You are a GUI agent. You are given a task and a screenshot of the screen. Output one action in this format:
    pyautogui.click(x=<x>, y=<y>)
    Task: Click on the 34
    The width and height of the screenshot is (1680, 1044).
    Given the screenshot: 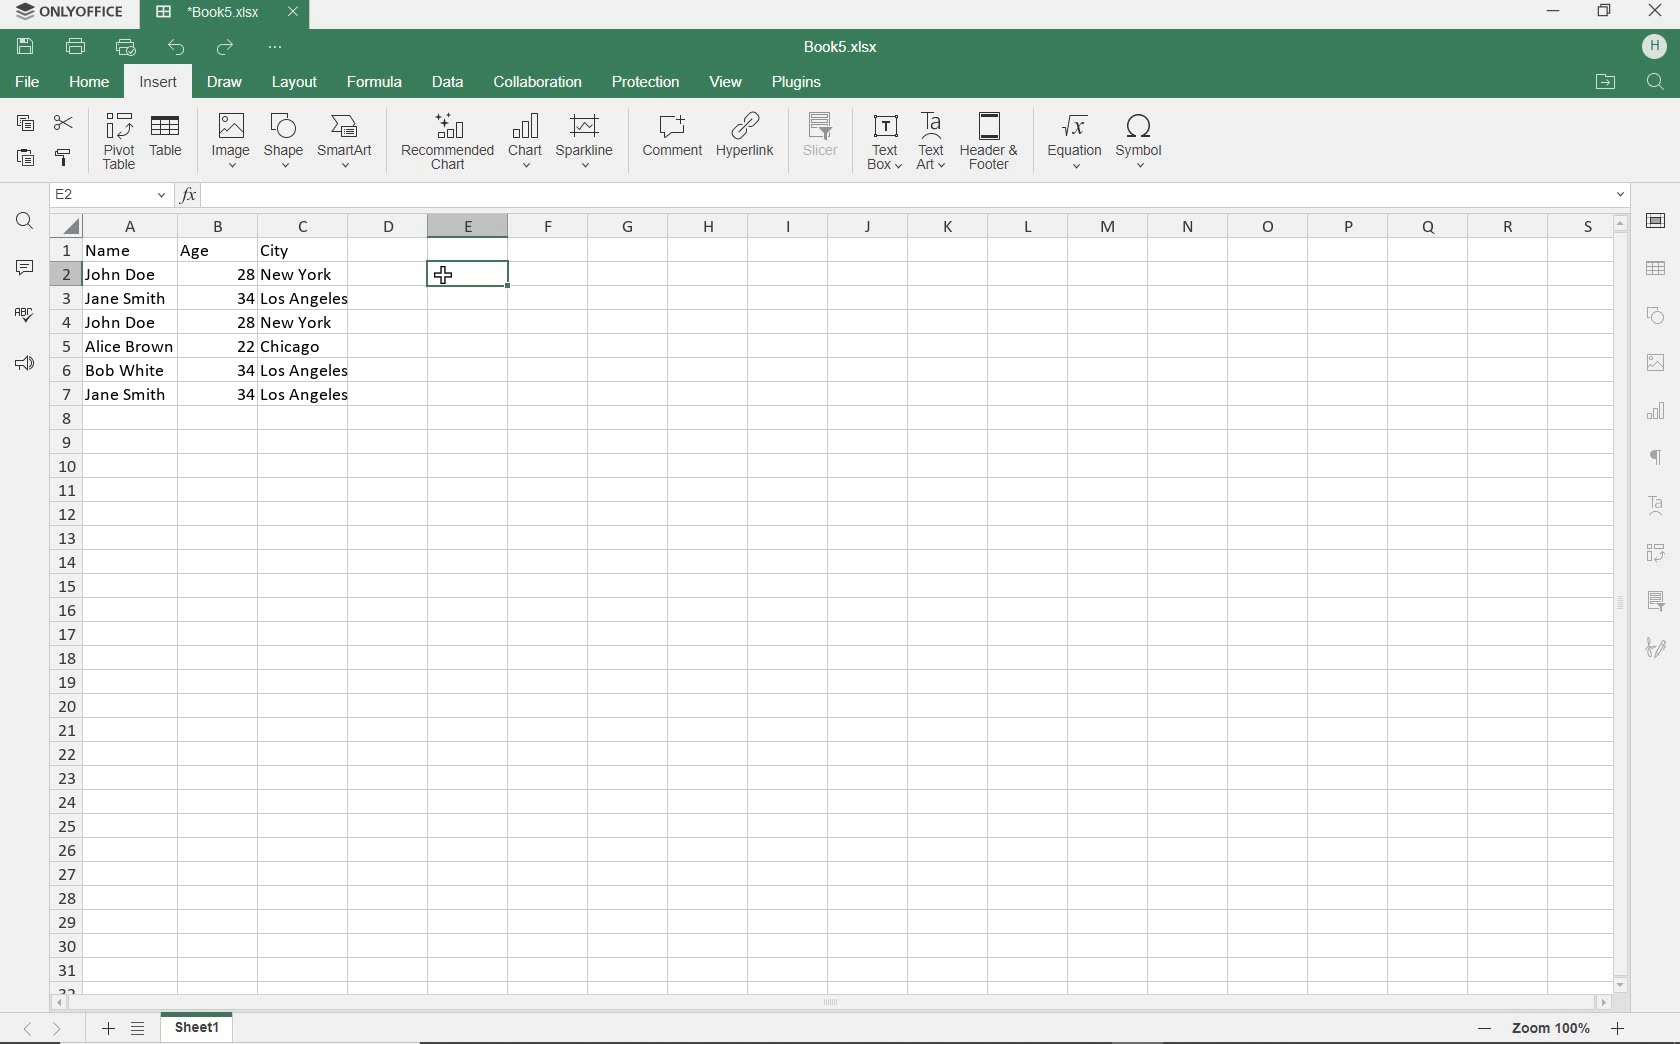 What is the action you would take?
    pyautogui.click(x=223, y=368)
    